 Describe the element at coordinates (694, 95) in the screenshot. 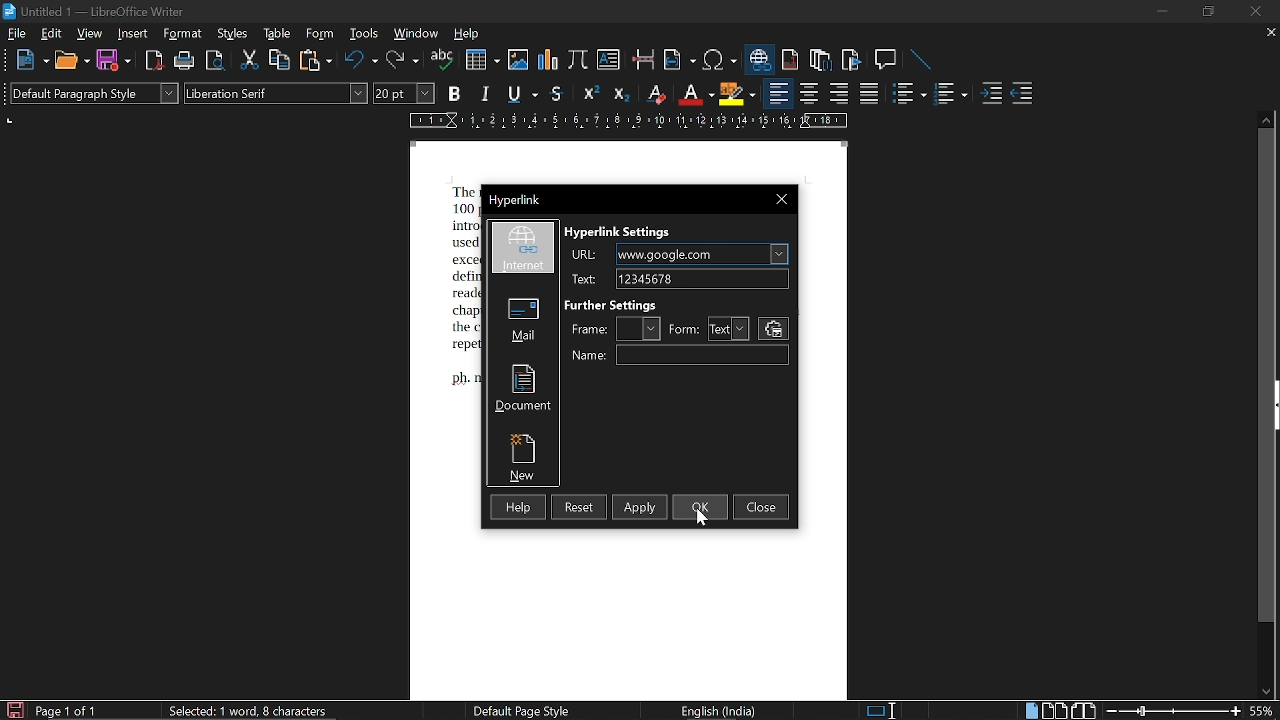

I see `font color` at that location.